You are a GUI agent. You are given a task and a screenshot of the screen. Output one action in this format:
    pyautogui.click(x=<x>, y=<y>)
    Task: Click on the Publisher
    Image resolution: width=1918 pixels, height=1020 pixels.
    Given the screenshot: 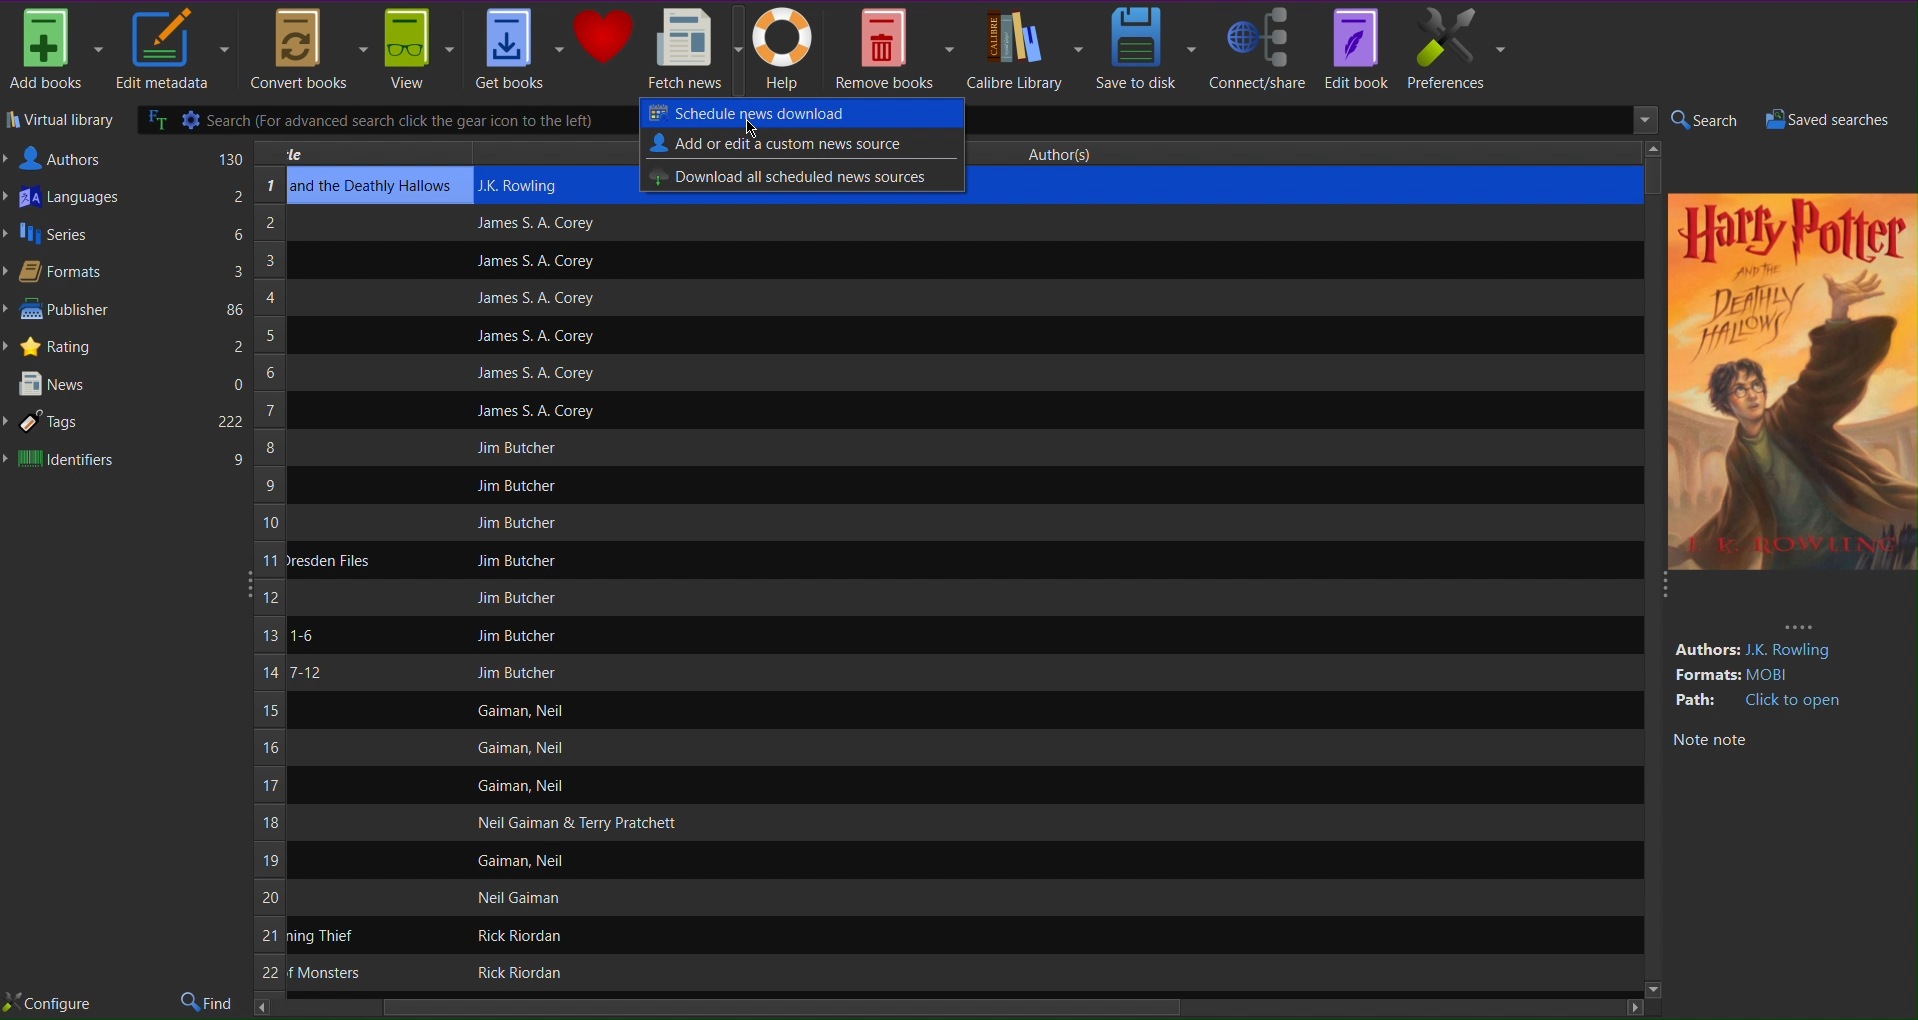 What is the action you would take?
    pyautogui.click(x=125, y=311)
    